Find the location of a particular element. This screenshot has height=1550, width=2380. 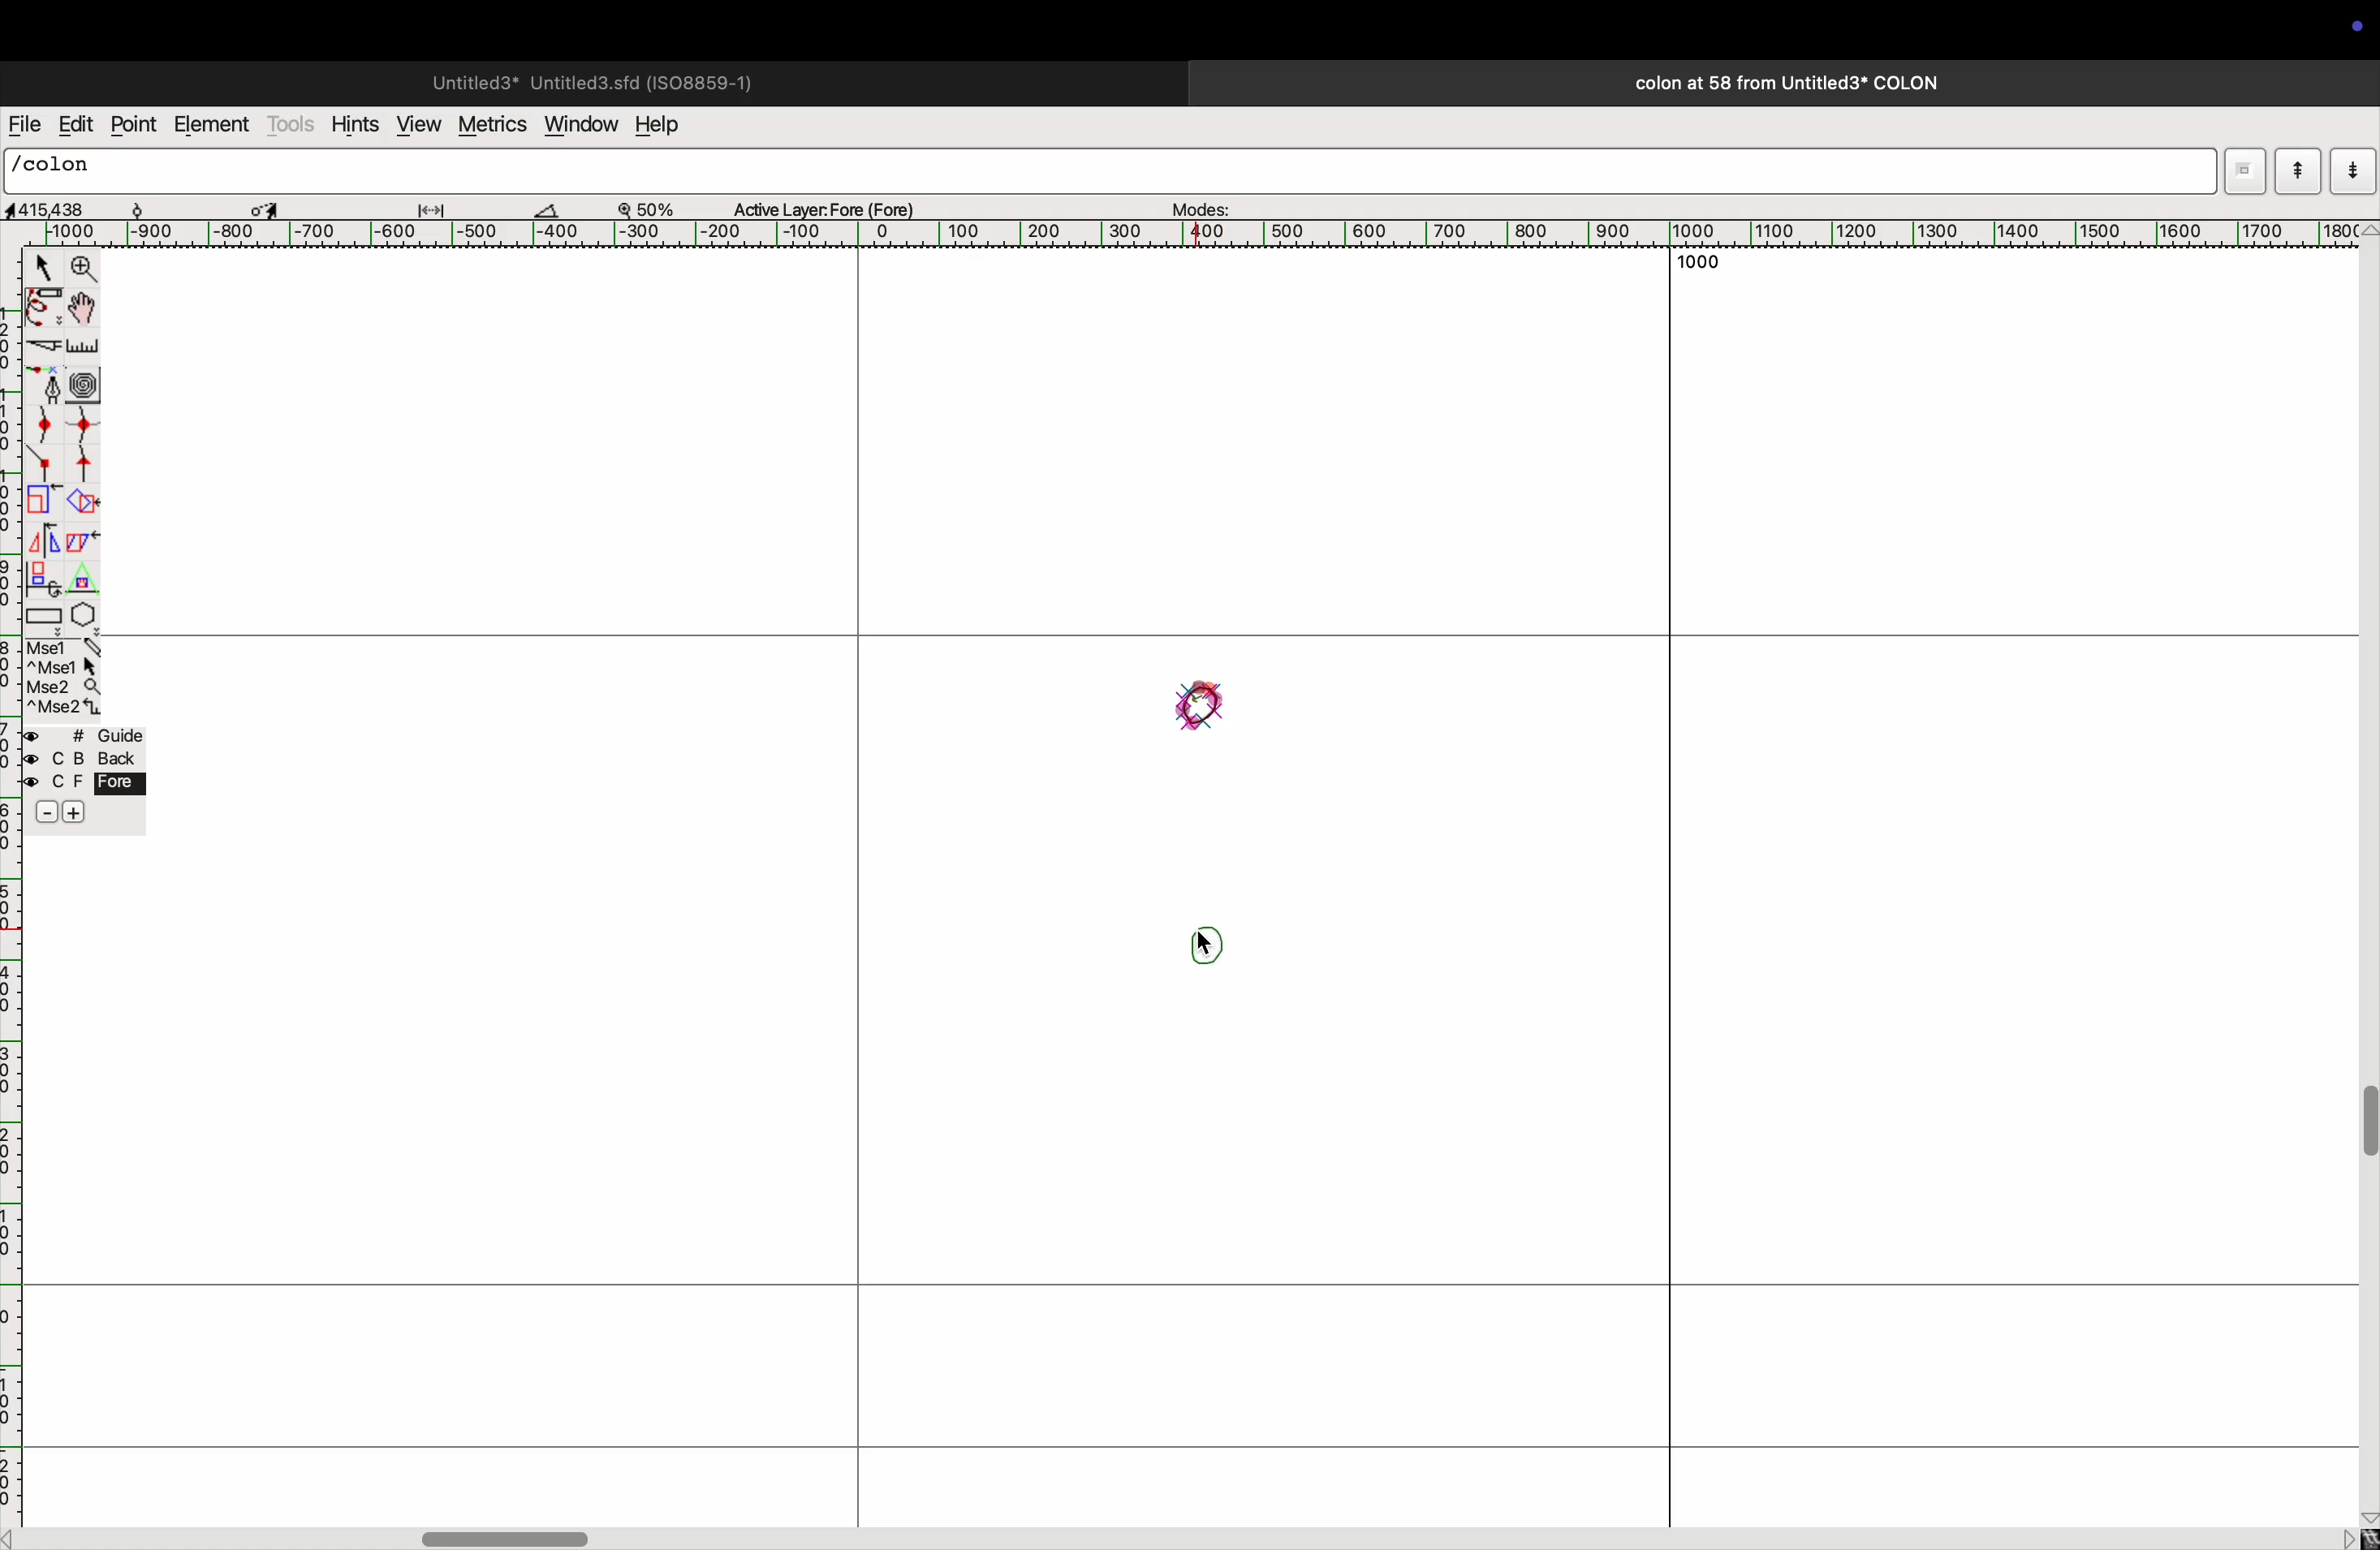

file is located at coordinates (24, 125).